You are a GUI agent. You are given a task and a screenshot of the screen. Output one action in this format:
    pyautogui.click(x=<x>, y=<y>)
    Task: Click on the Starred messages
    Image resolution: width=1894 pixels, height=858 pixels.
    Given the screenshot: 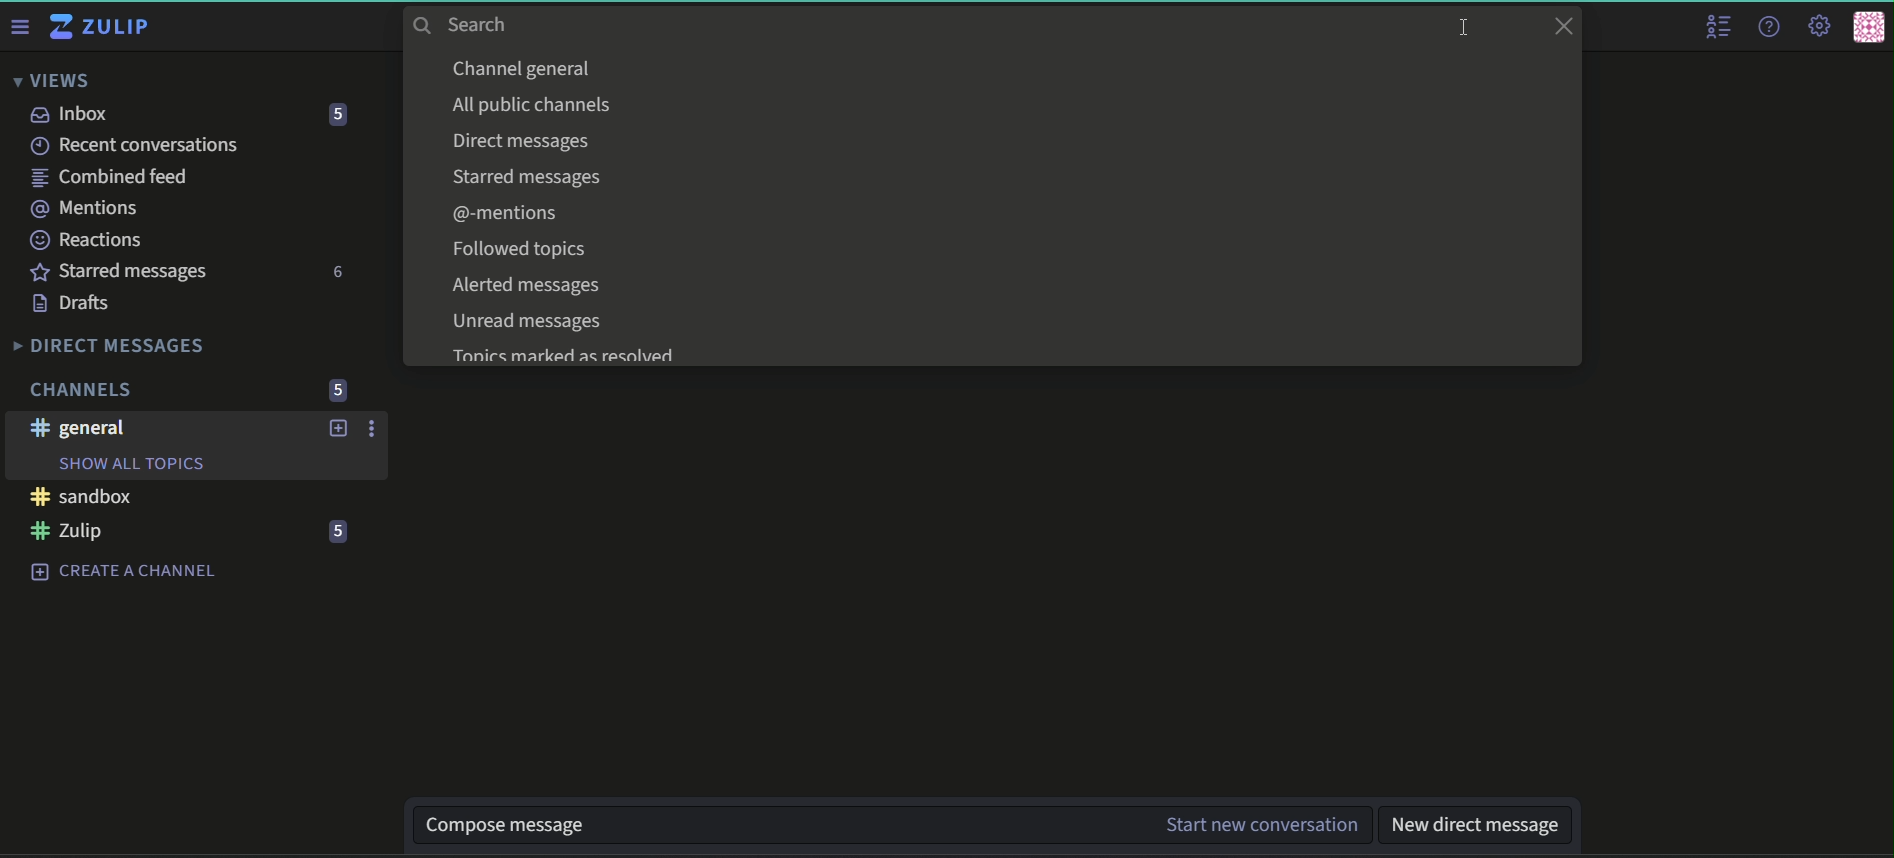 What is the action you would take?
    pyautogui.click(x=123, y=270)
    